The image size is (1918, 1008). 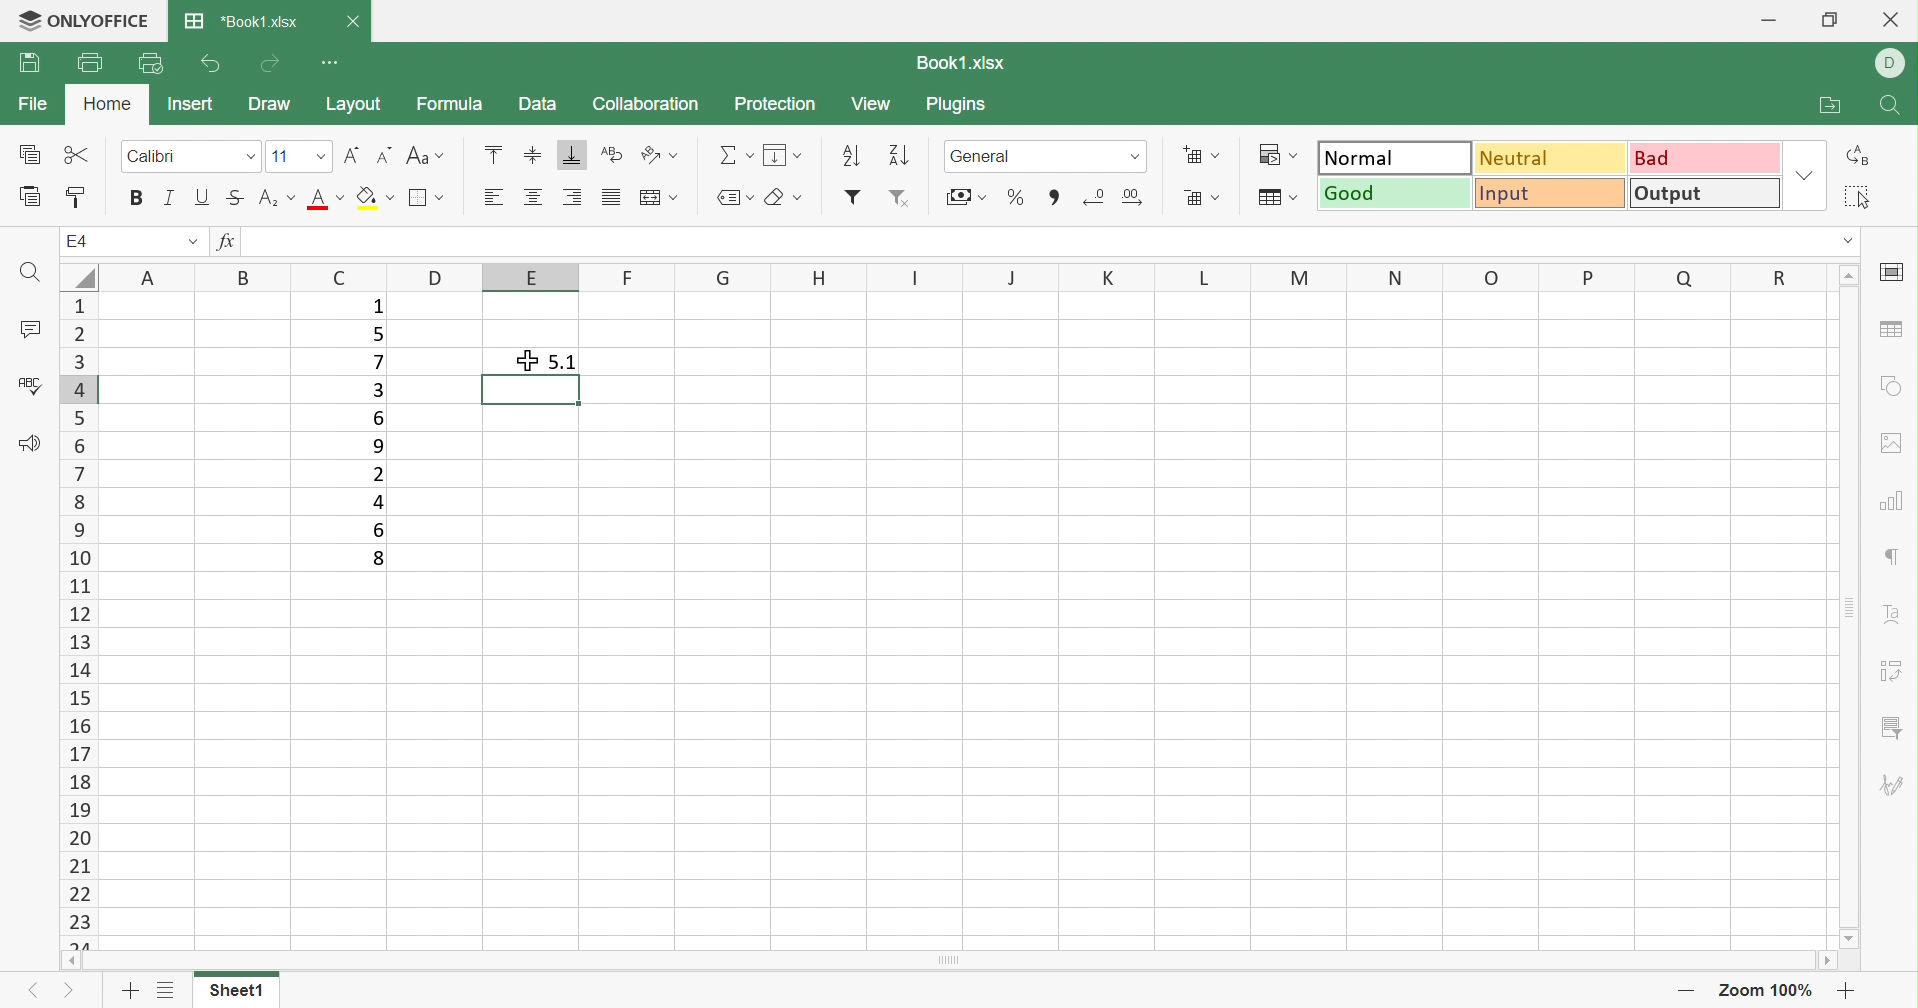 What do you see at coordinates (167, 991) in the screenshot?
I see `List of sheets` at bounding box center [167, 991].